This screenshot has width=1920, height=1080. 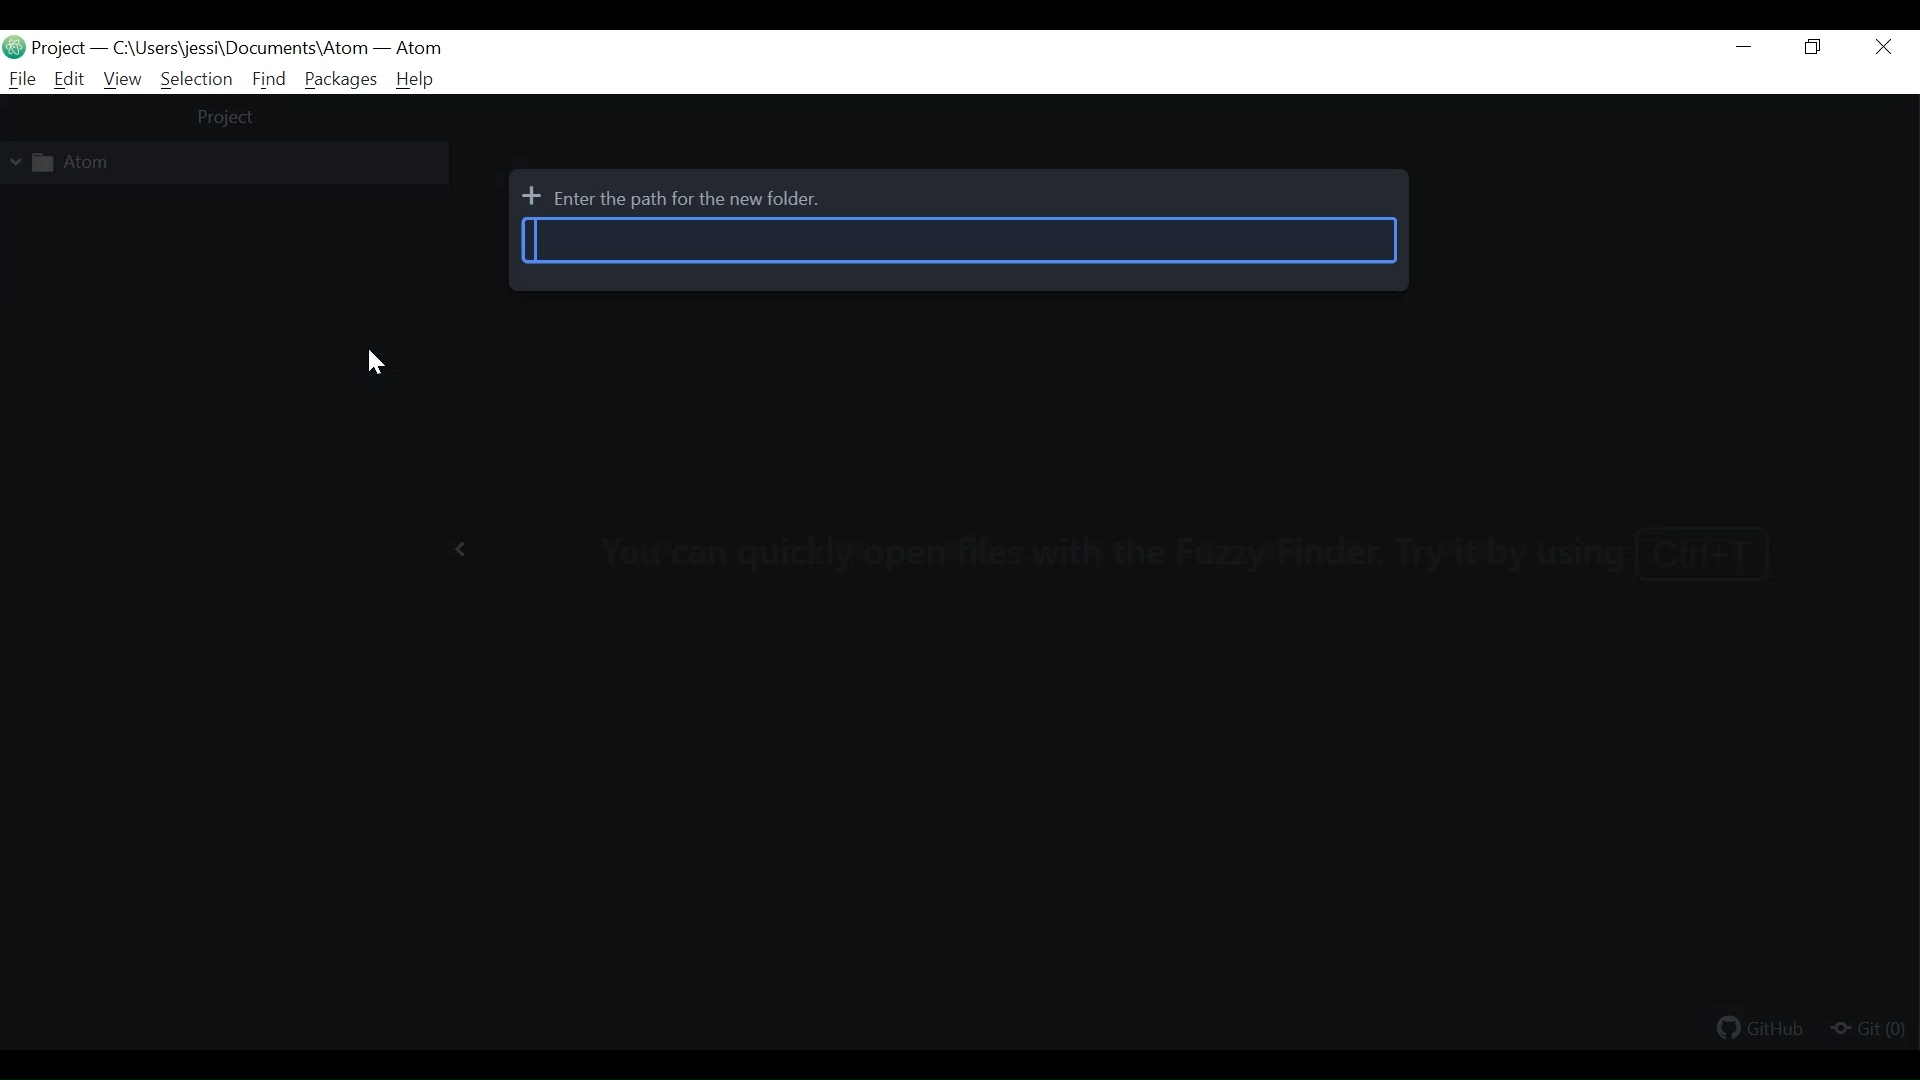 I want to click on Selection, so click(x=196, y=79).